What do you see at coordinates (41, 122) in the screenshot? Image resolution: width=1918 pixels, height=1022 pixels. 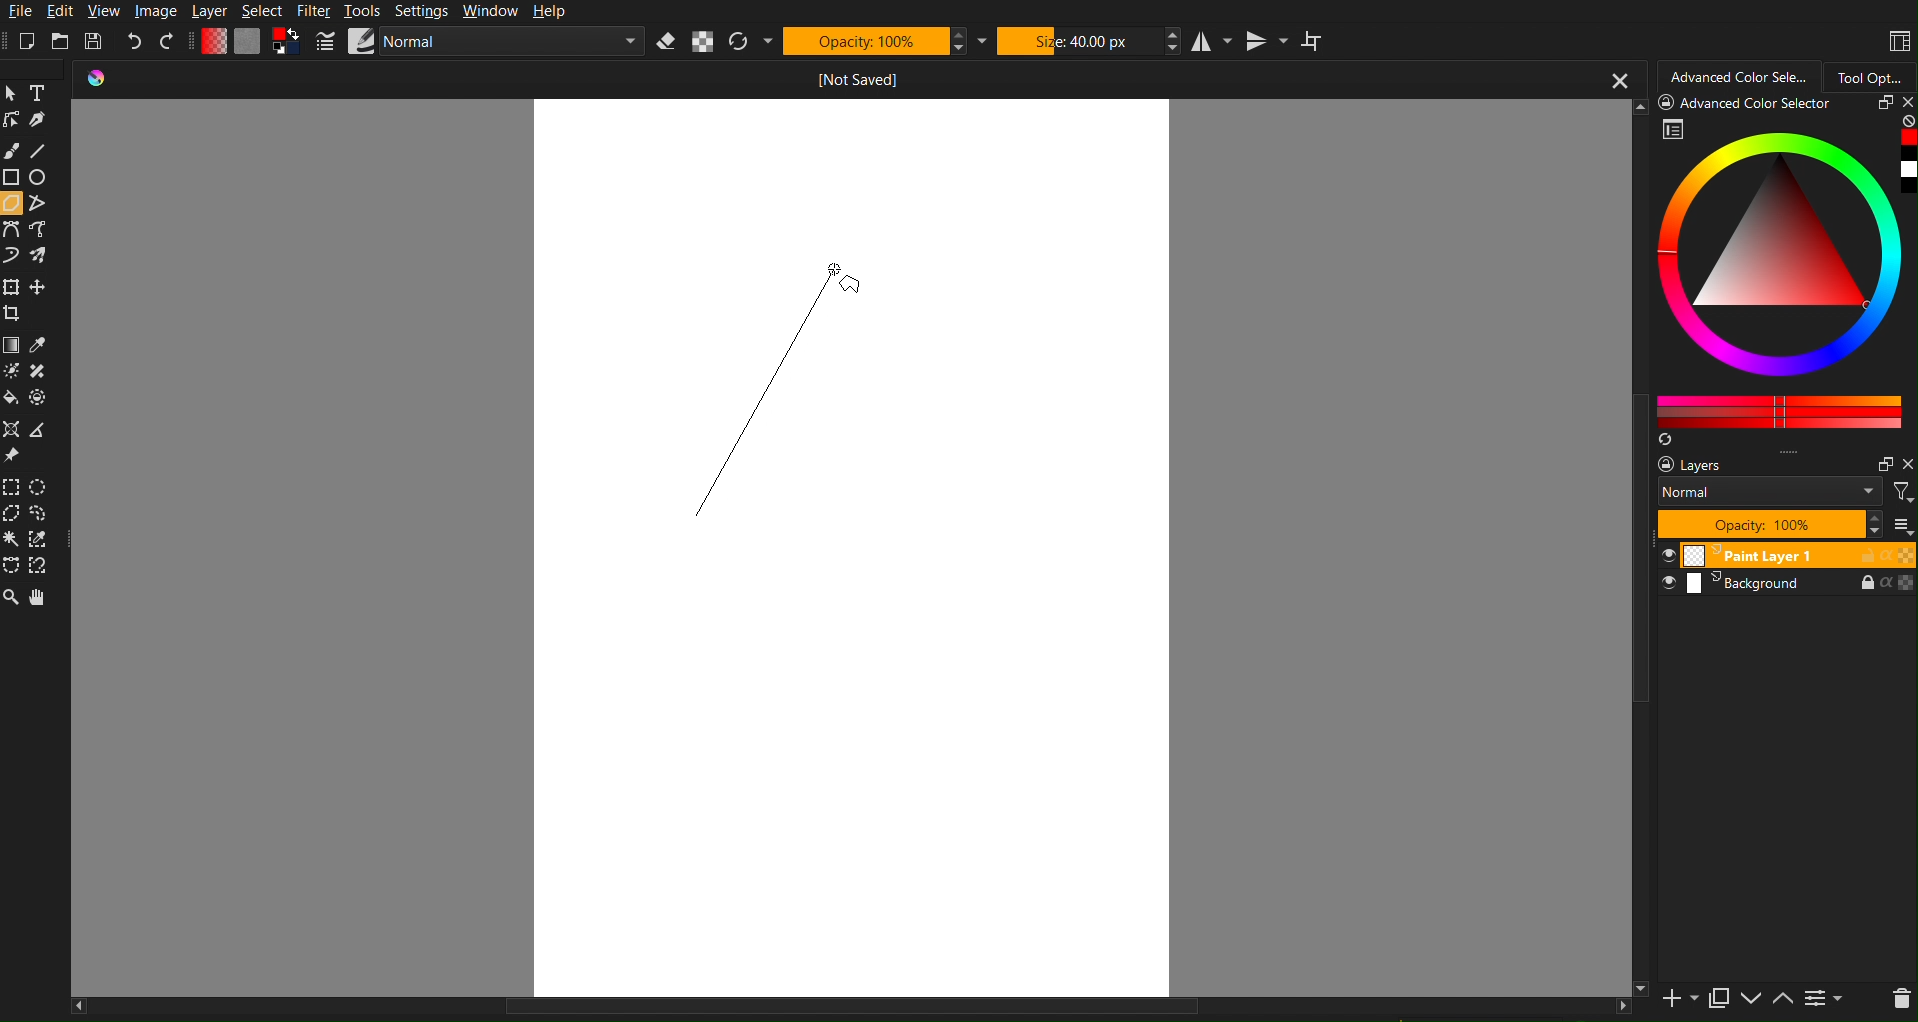 I see `calligraphy` at bounding box center [41, 122].